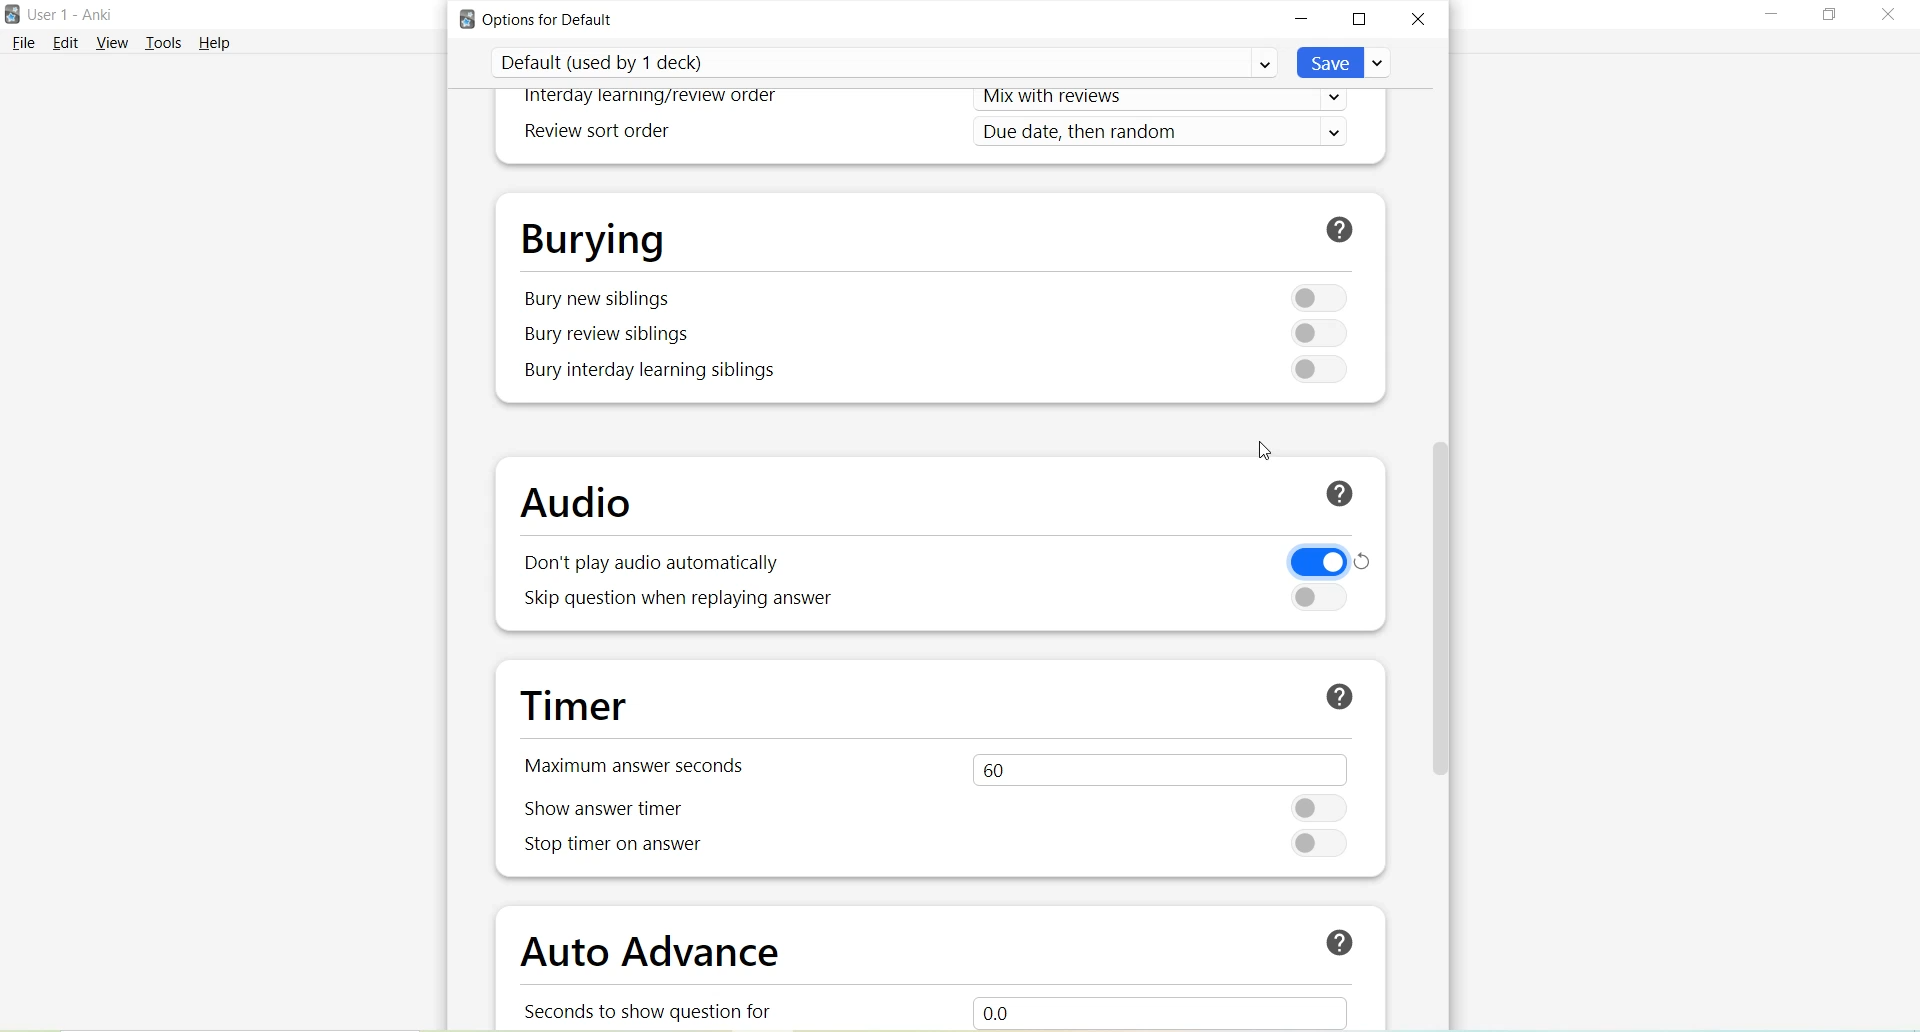  I want to click on Default (used by 1 deck), so click(884, 62).